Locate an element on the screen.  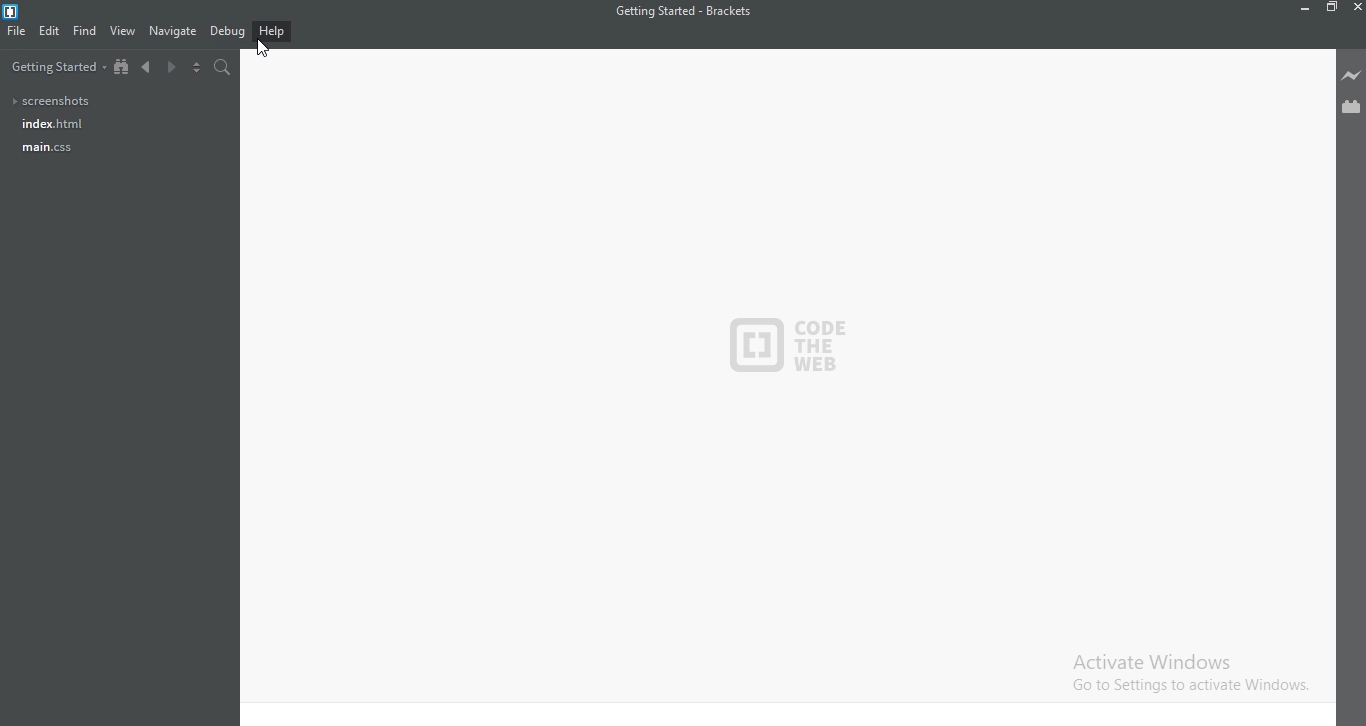
Find in files is located at coordinates (223, 68).